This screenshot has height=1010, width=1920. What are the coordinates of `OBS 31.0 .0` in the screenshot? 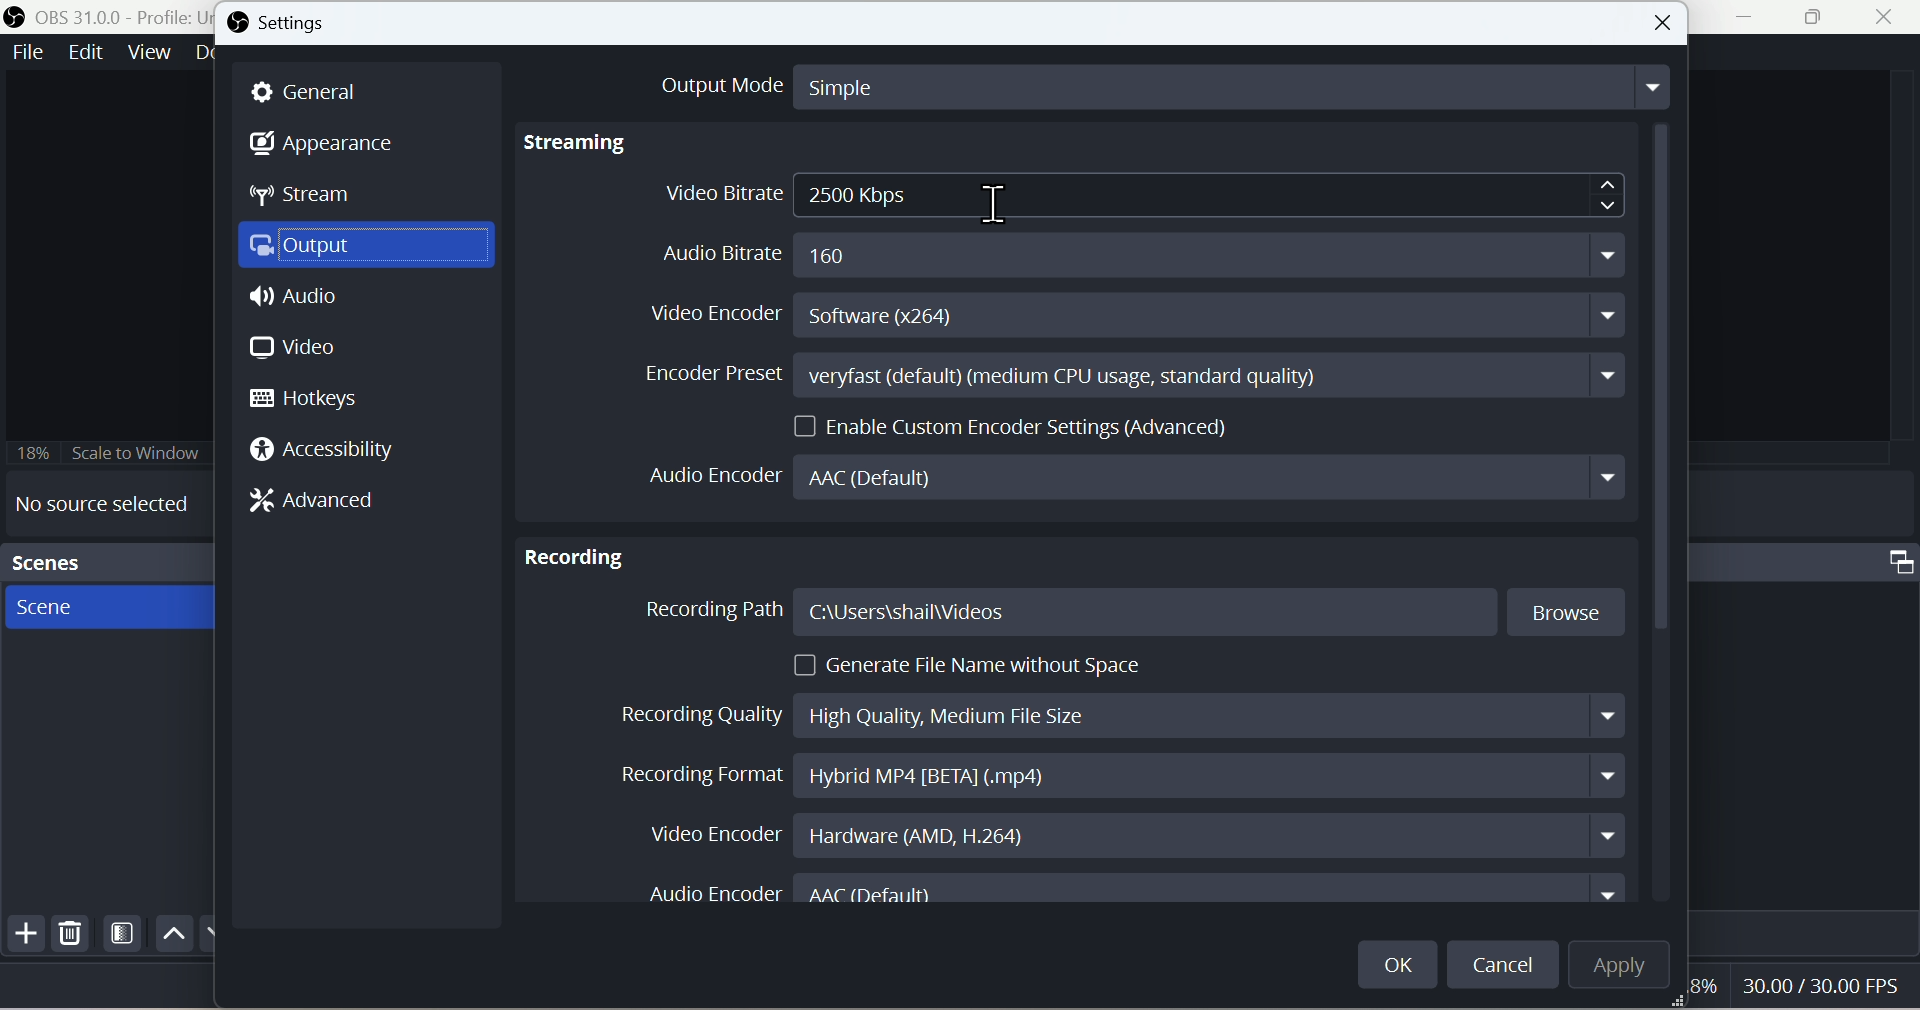 It's located at (104, 16).